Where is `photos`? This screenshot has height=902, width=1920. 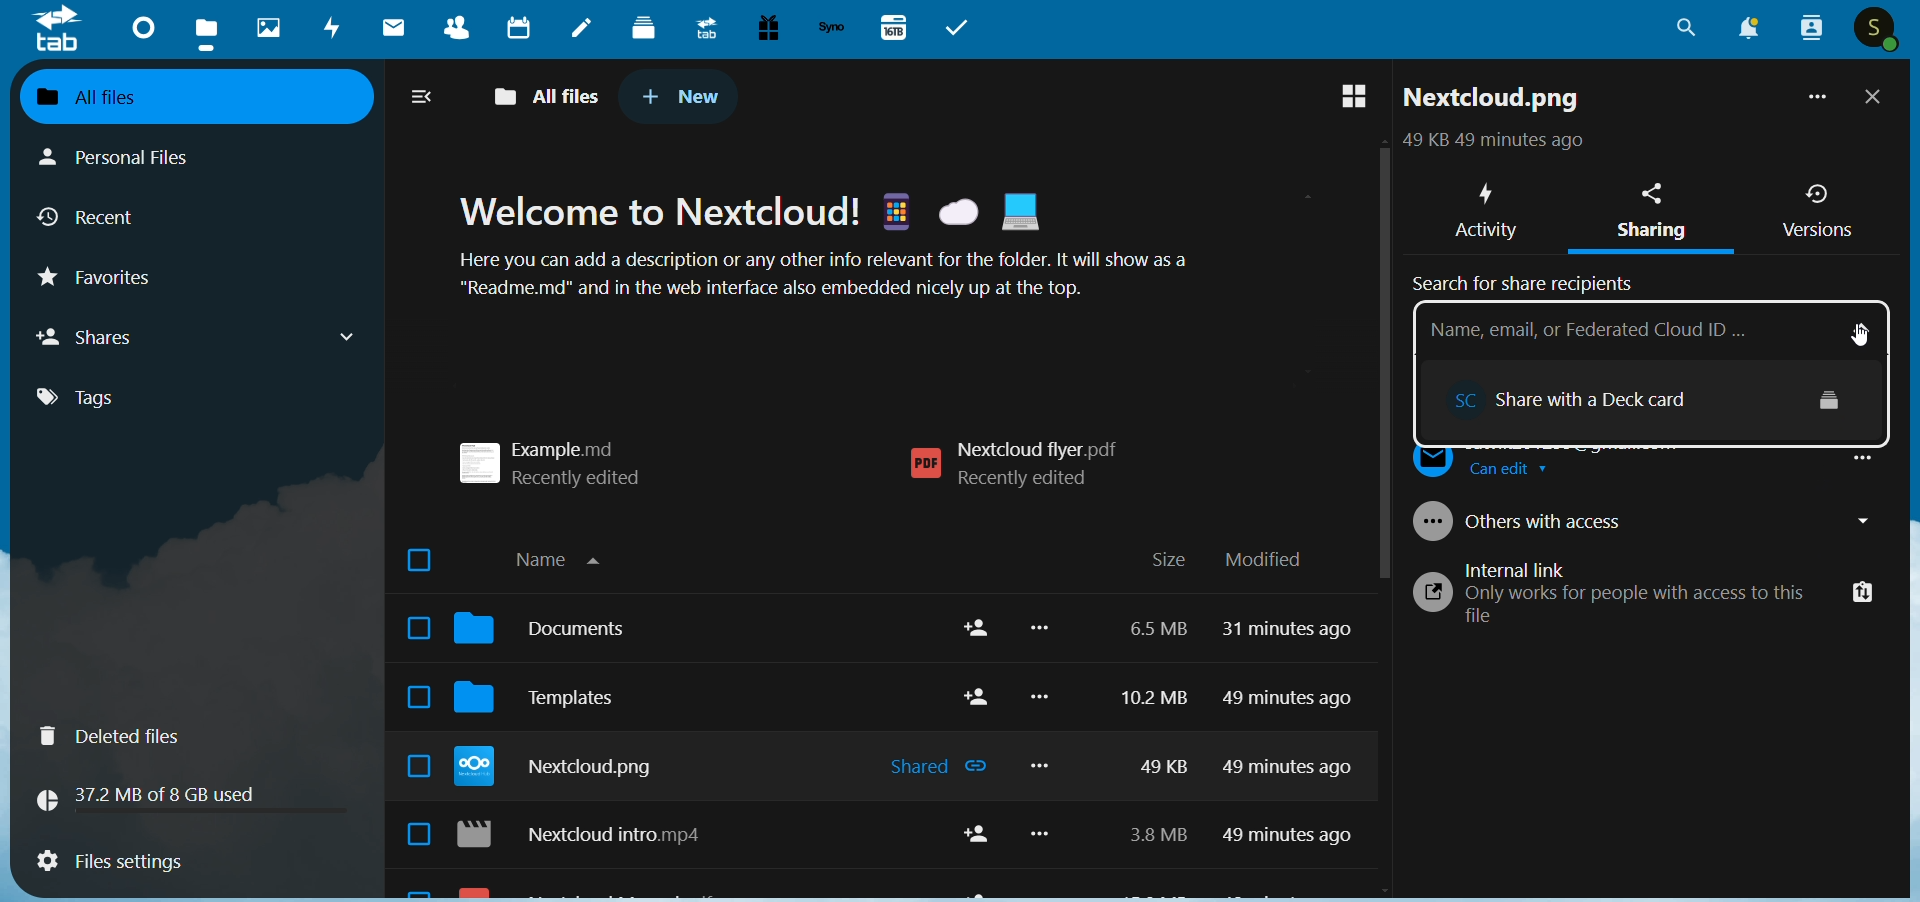
photos is located at coordinates (268, 28).